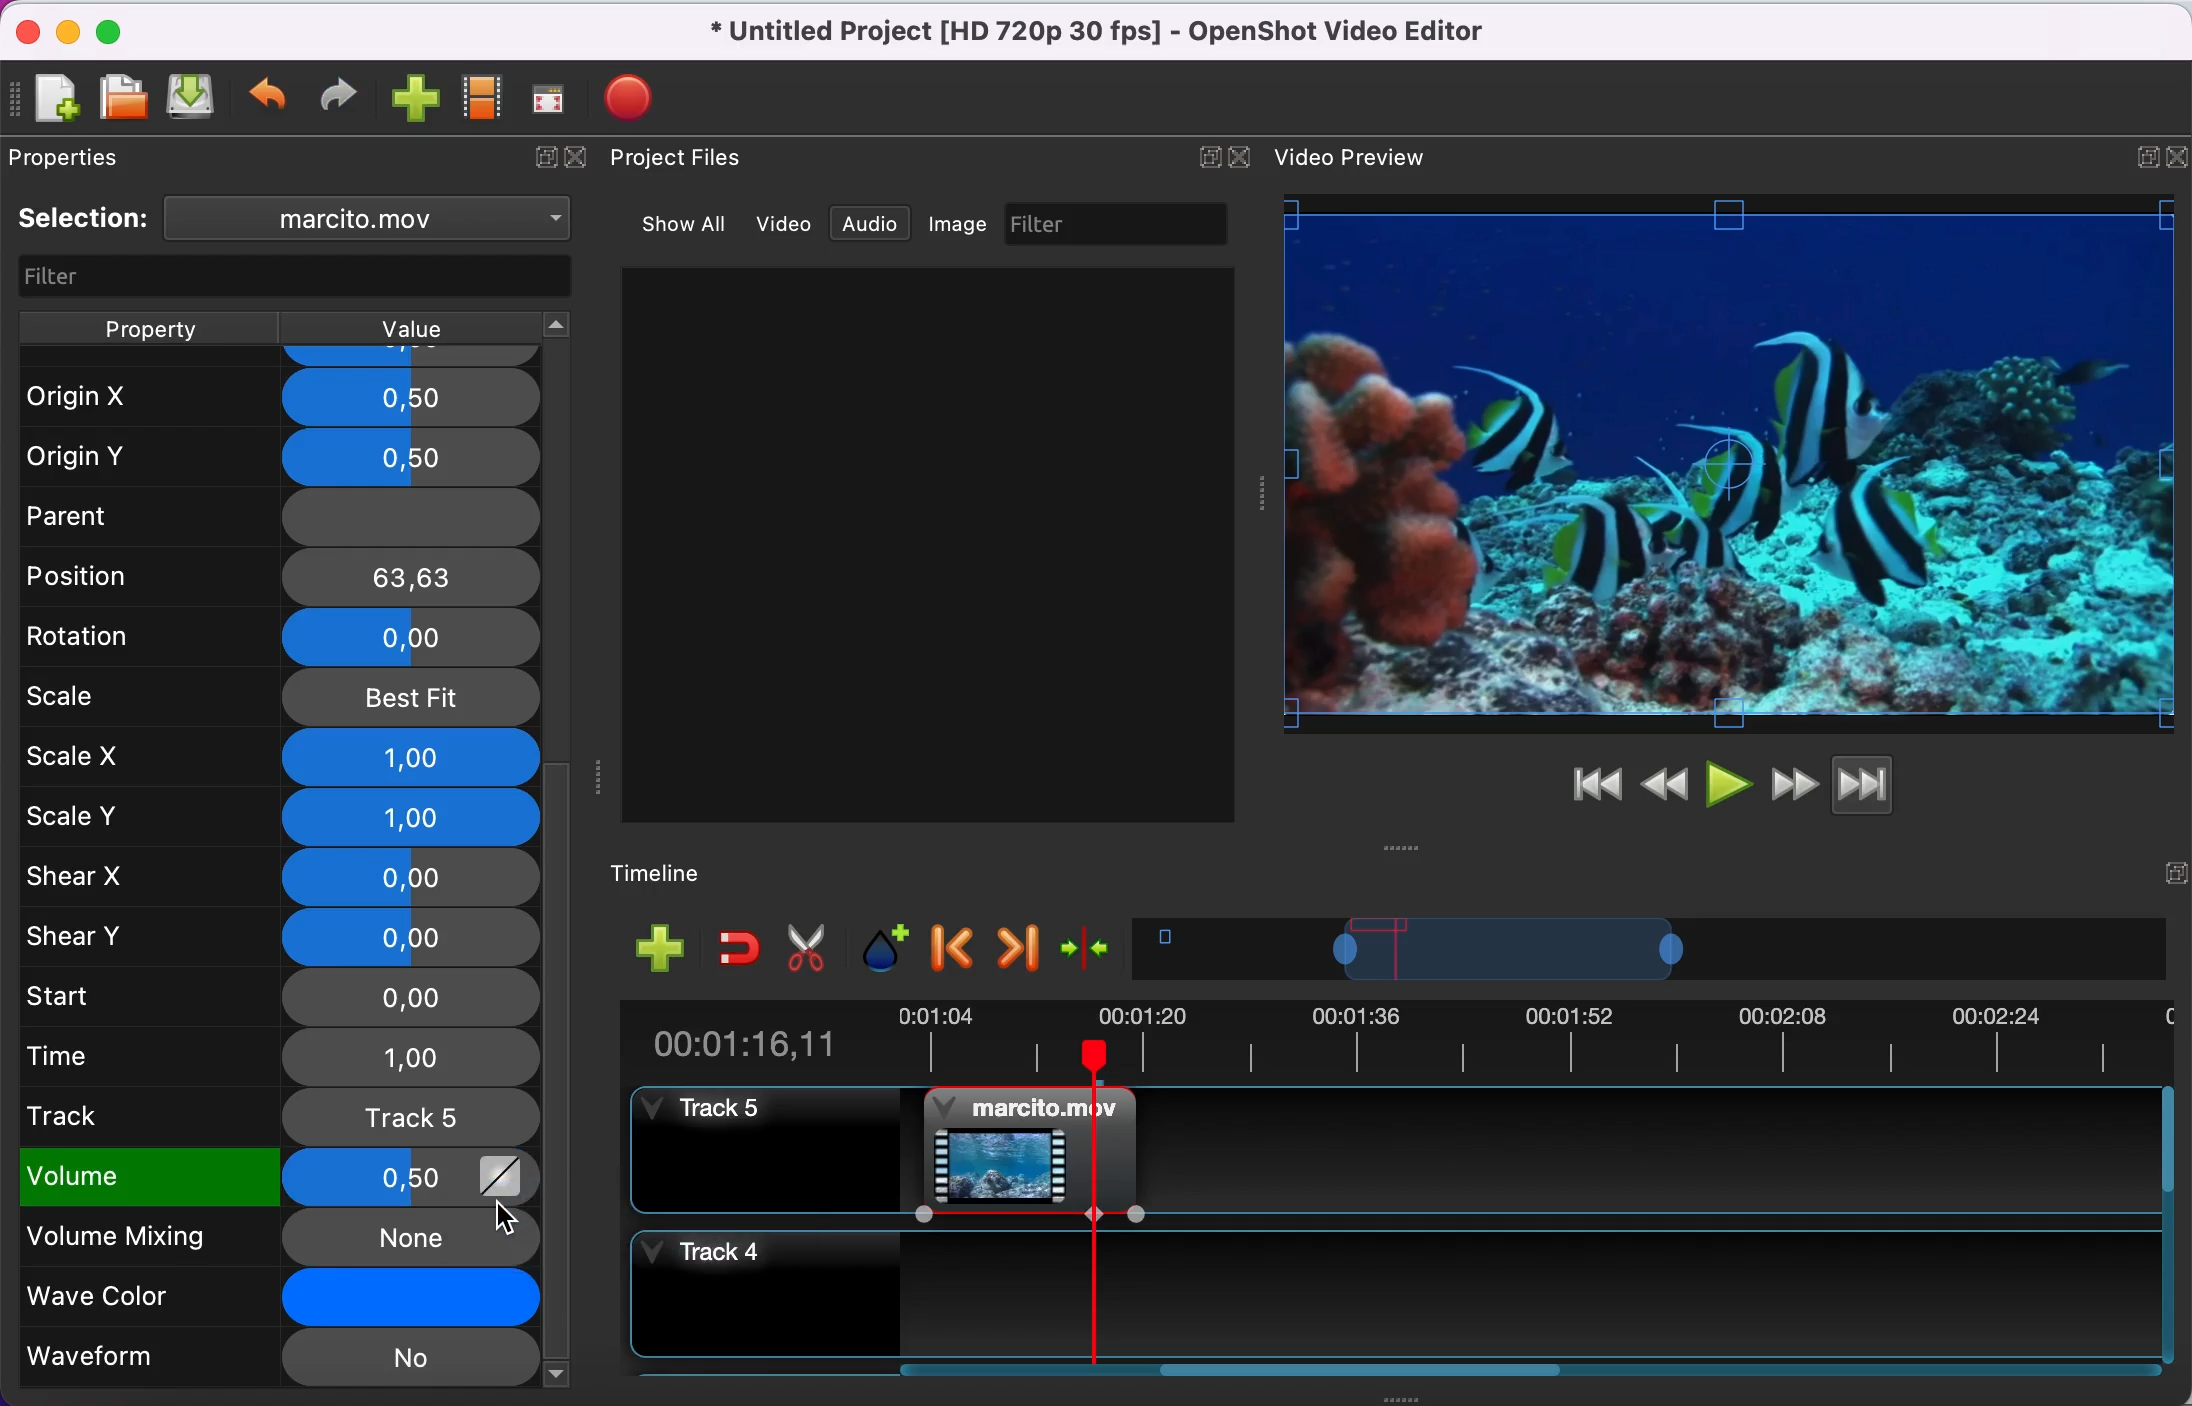  Describe the element at coordinates (278, 995) in the screenshot. I see `start 0` at that location.